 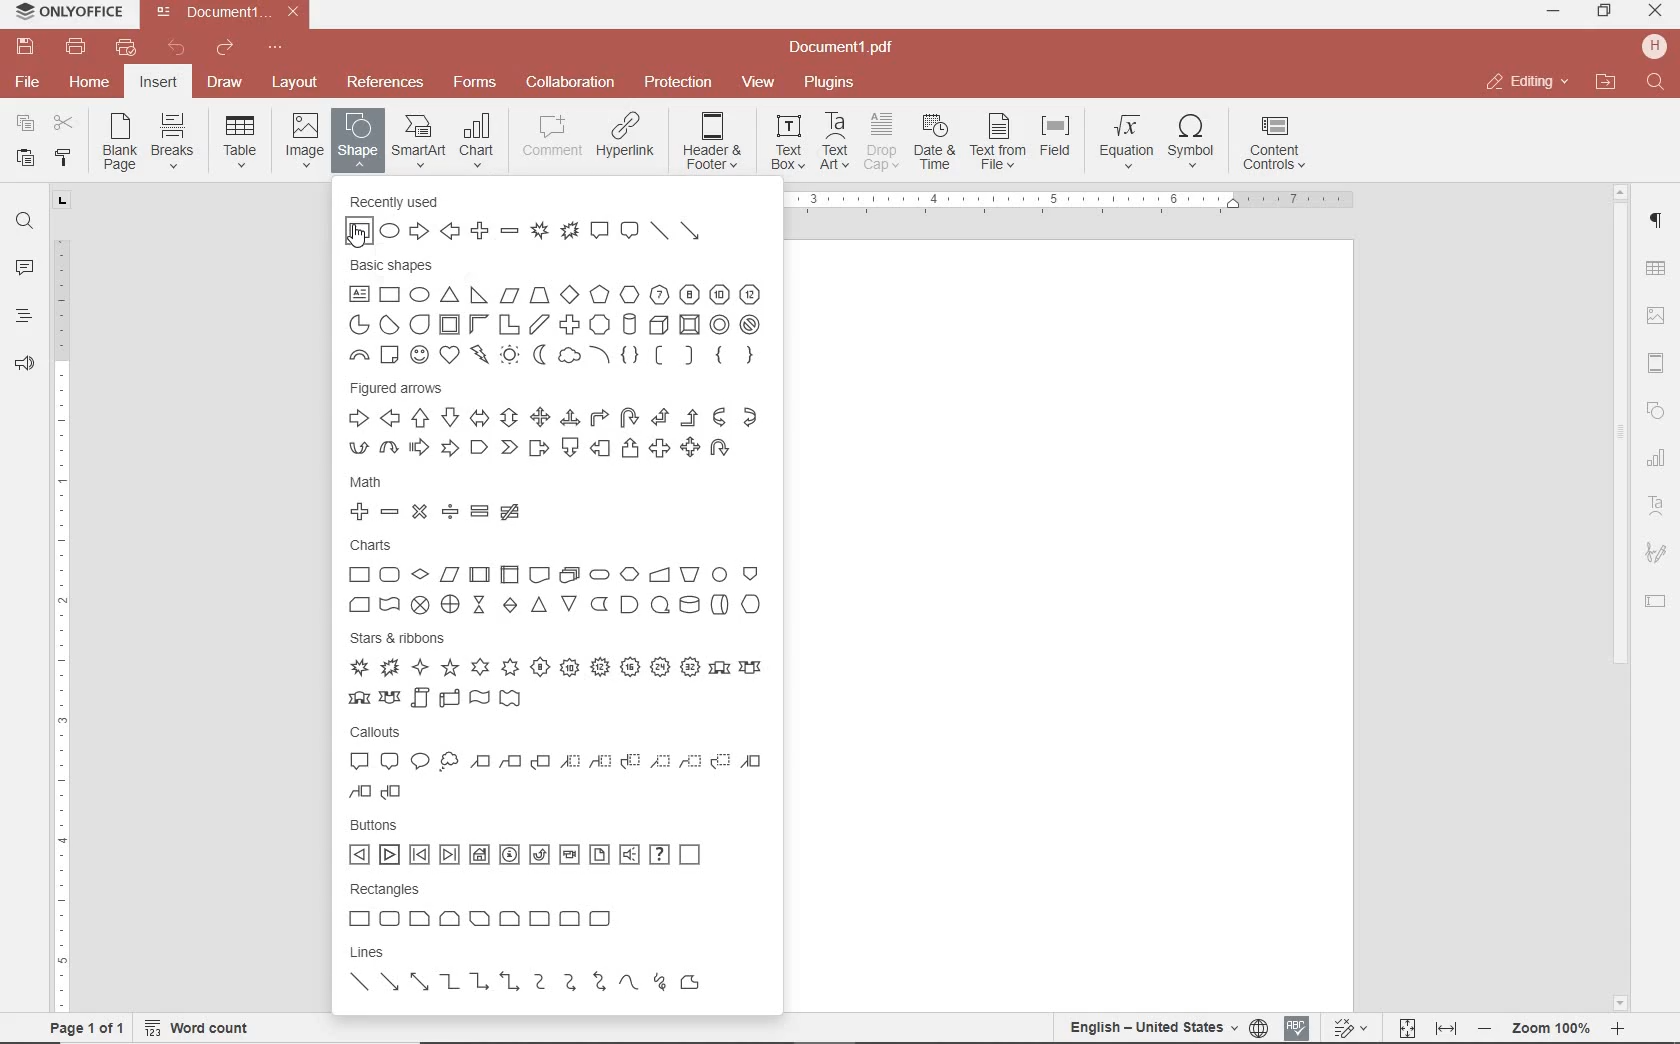 I want to click on file, so click(x=29, y=82).